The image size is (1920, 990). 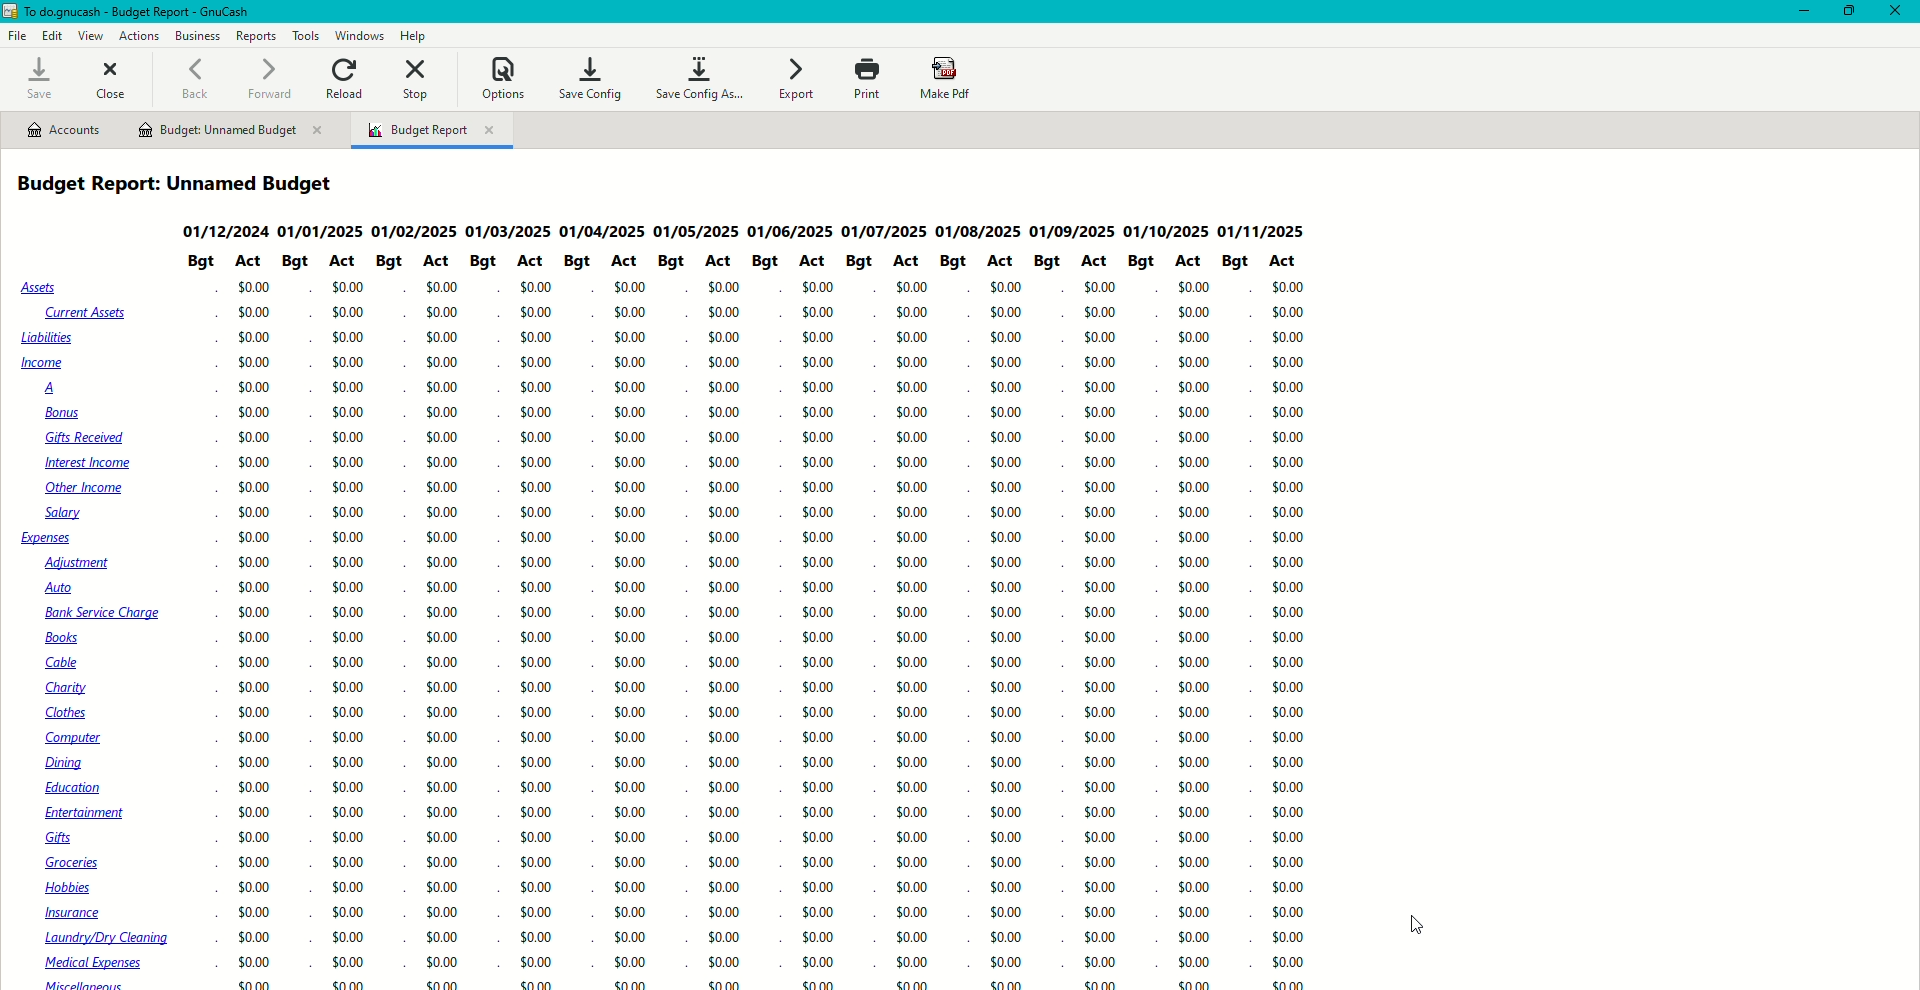 What do you see at coordinates (36, 79) in the screenshot?
I see `Save` at bounding box center [36, 79].